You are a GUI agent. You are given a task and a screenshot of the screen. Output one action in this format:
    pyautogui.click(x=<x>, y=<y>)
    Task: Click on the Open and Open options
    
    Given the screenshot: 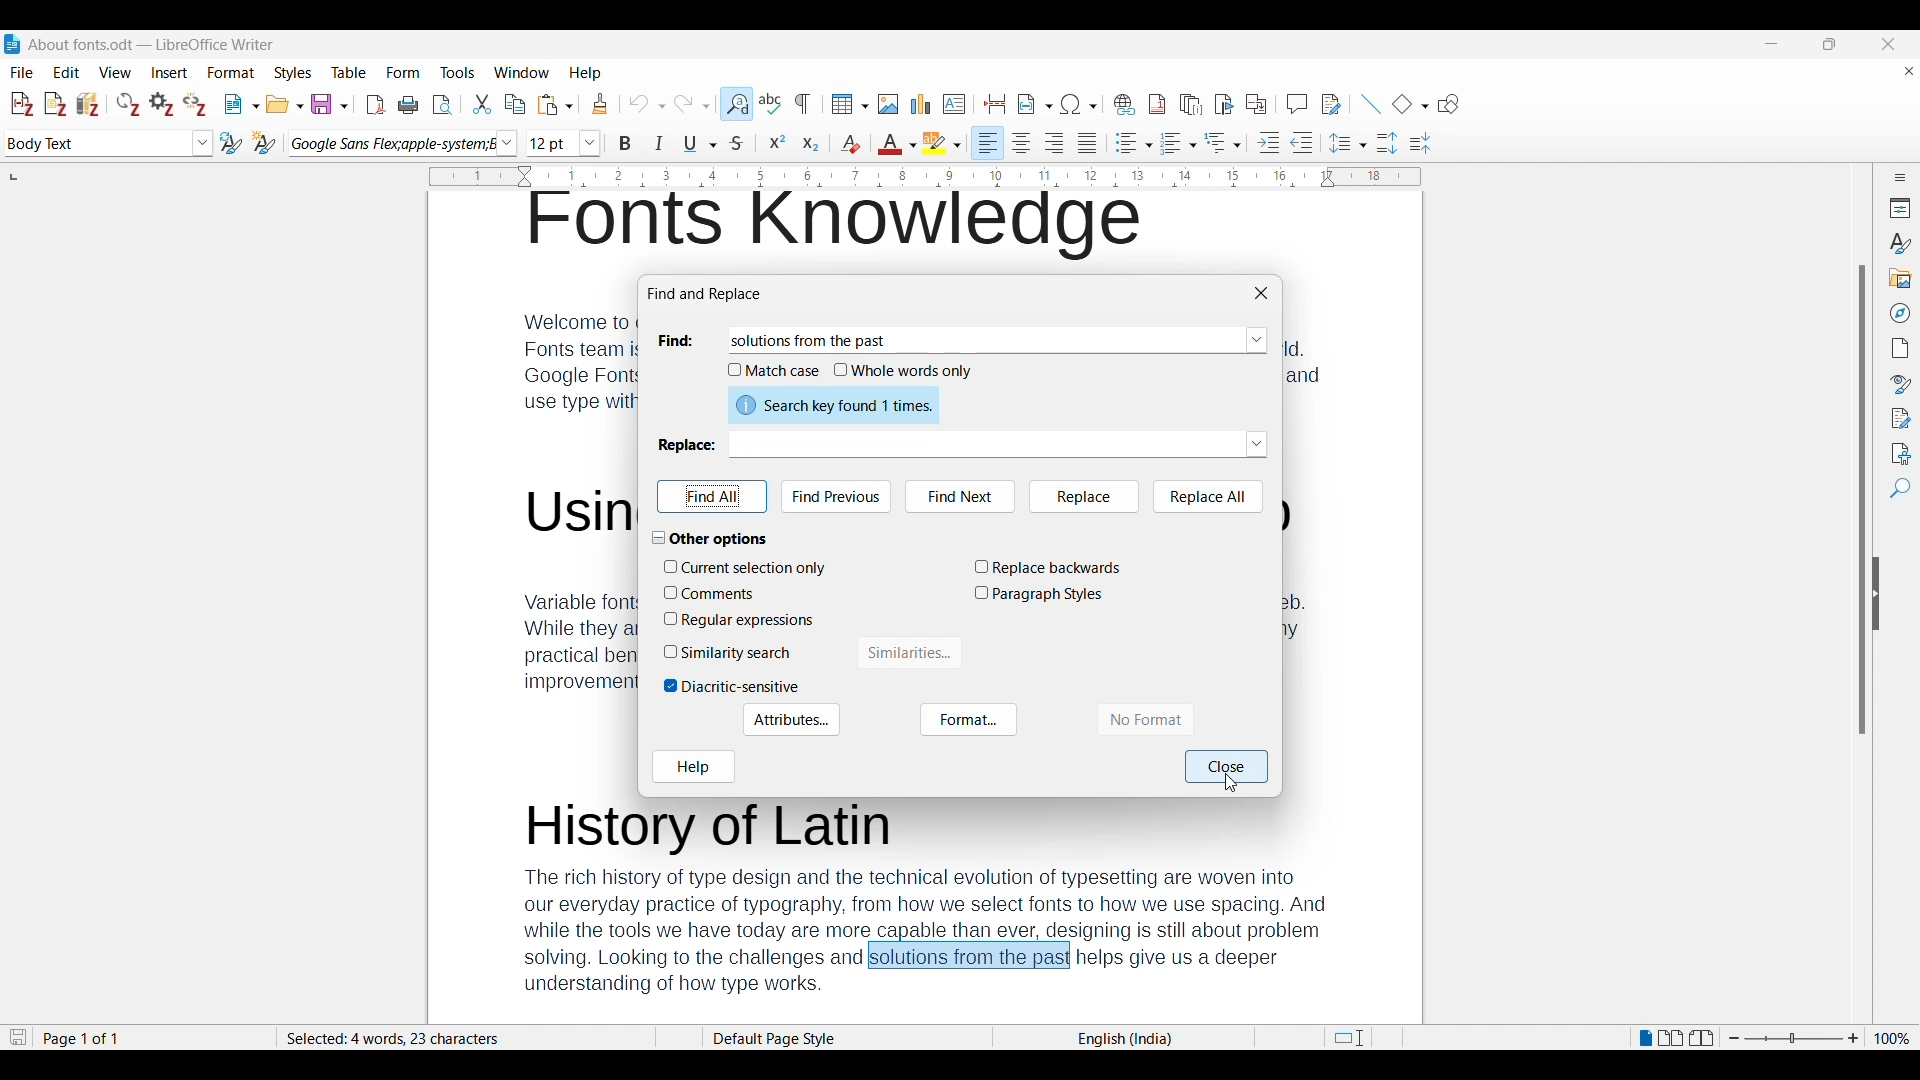 What is the action you would take?
    pyautogui.click(x=285, y=105)
    